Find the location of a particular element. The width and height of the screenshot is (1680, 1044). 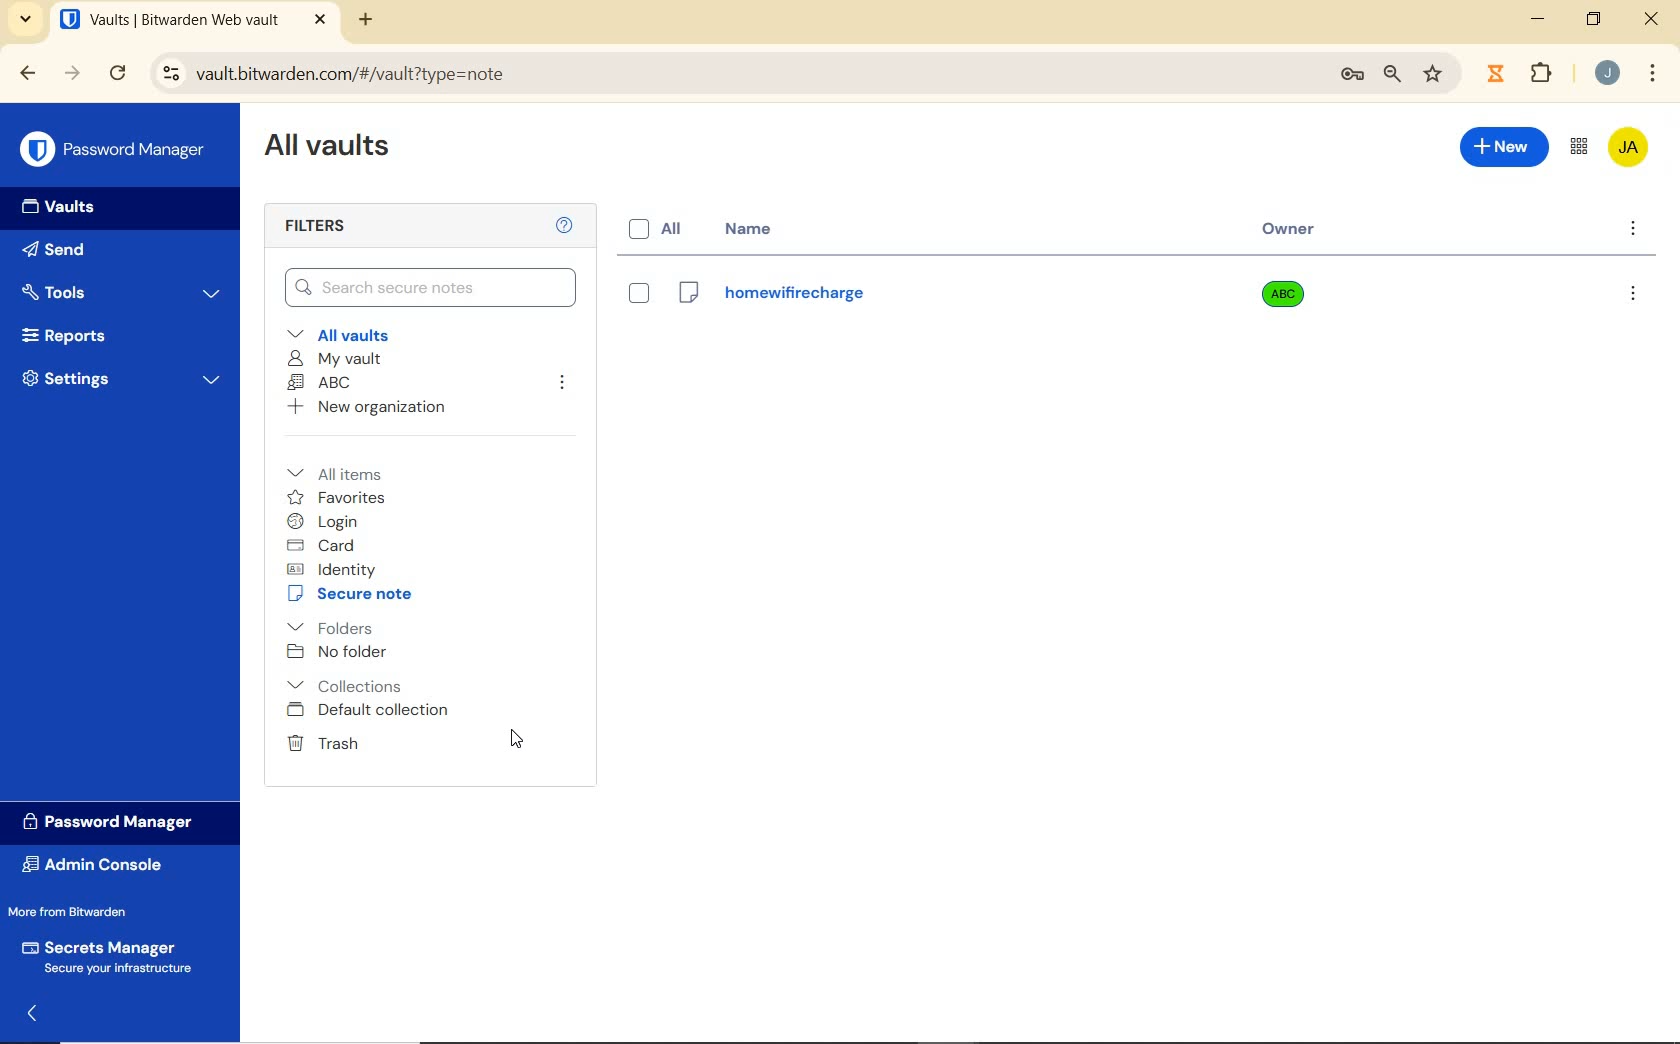

close is located at coordinates (1651, 18).